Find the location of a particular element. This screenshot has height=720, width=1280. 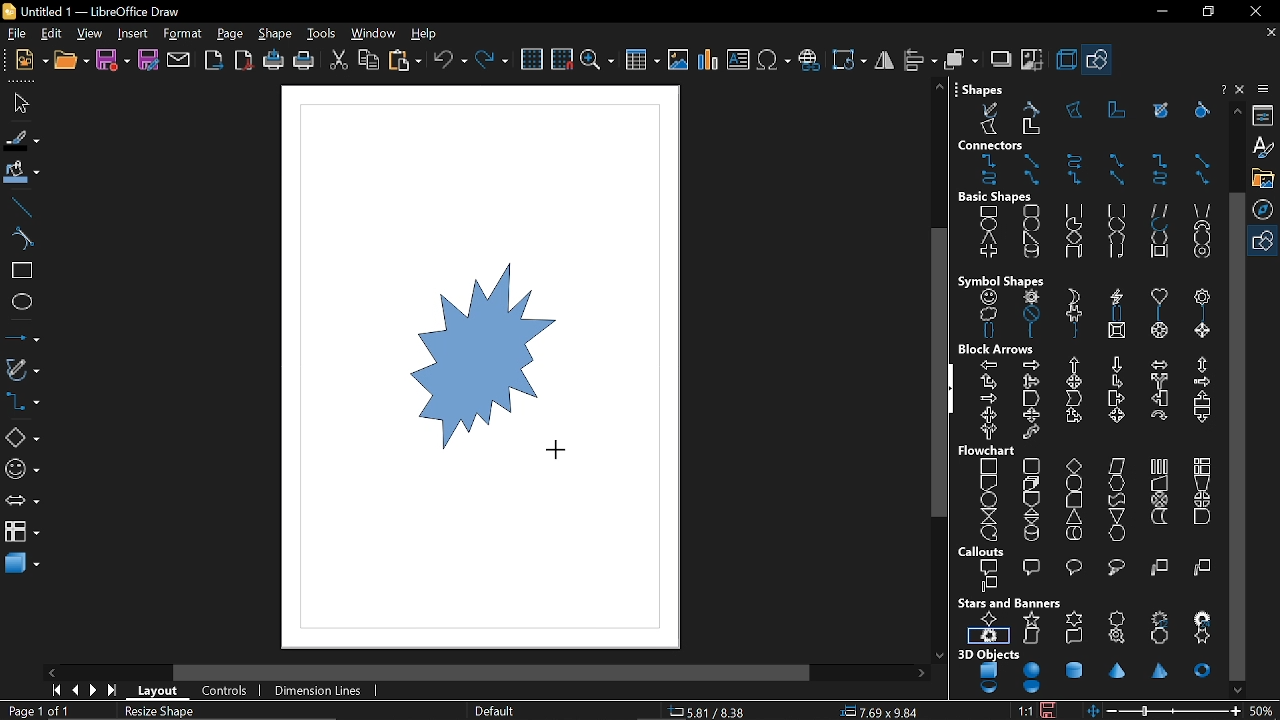

Basic shapes is located at coordinates (1265, 242).